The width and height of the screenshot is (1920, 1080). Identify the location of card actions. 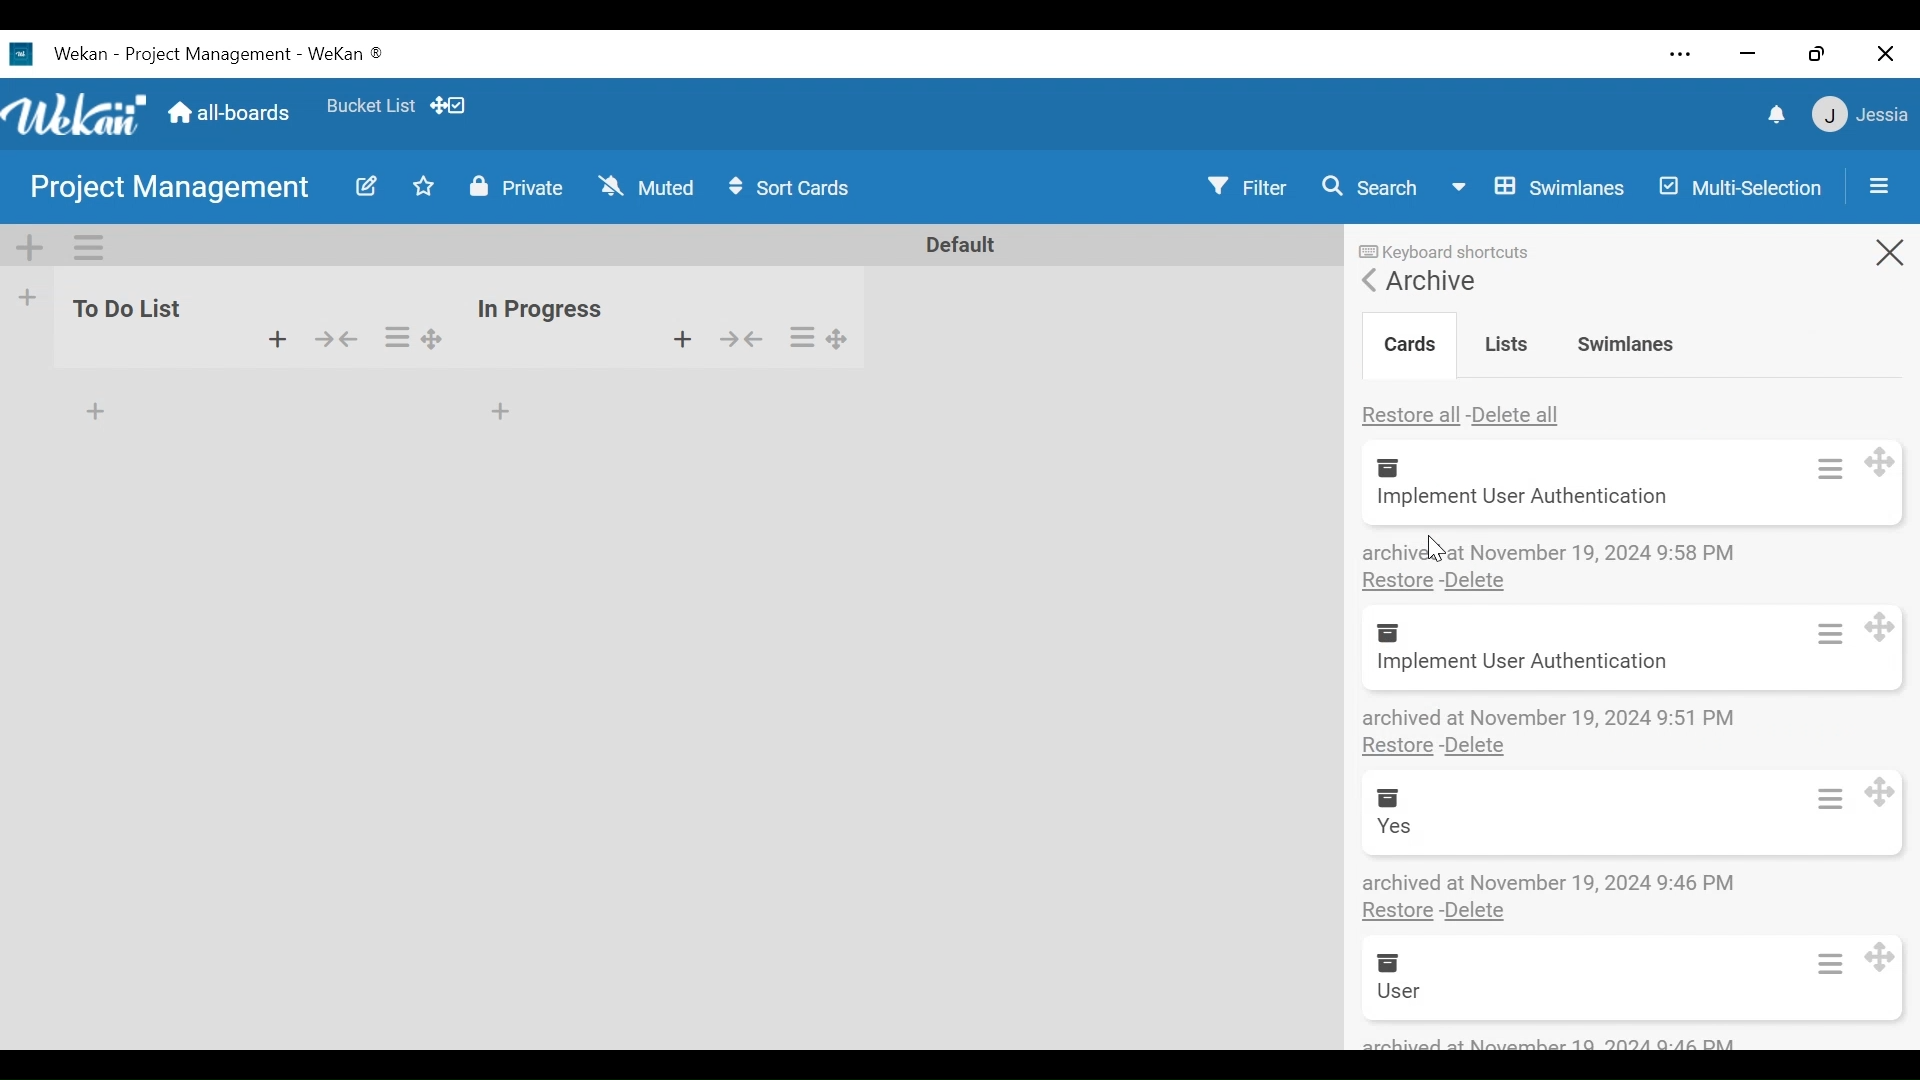
(1833, 635).